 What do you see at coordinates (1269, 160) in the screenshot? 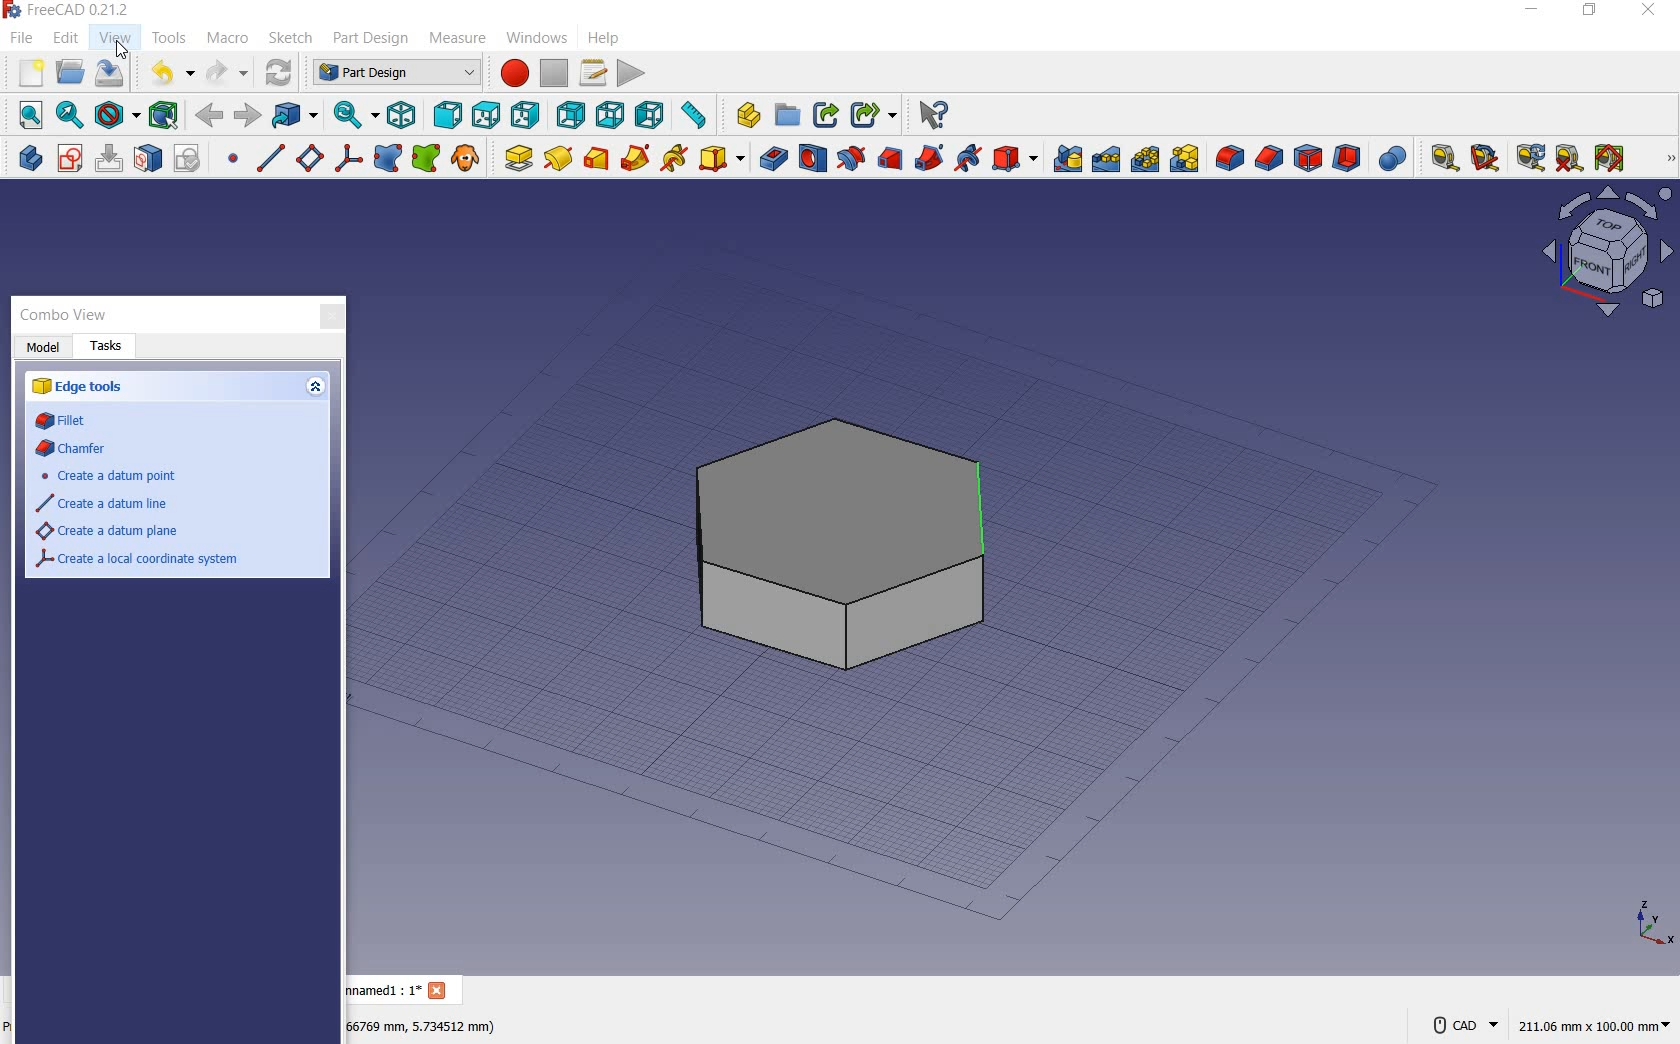
I see `chamfer` at bounding box center [1269, 160].